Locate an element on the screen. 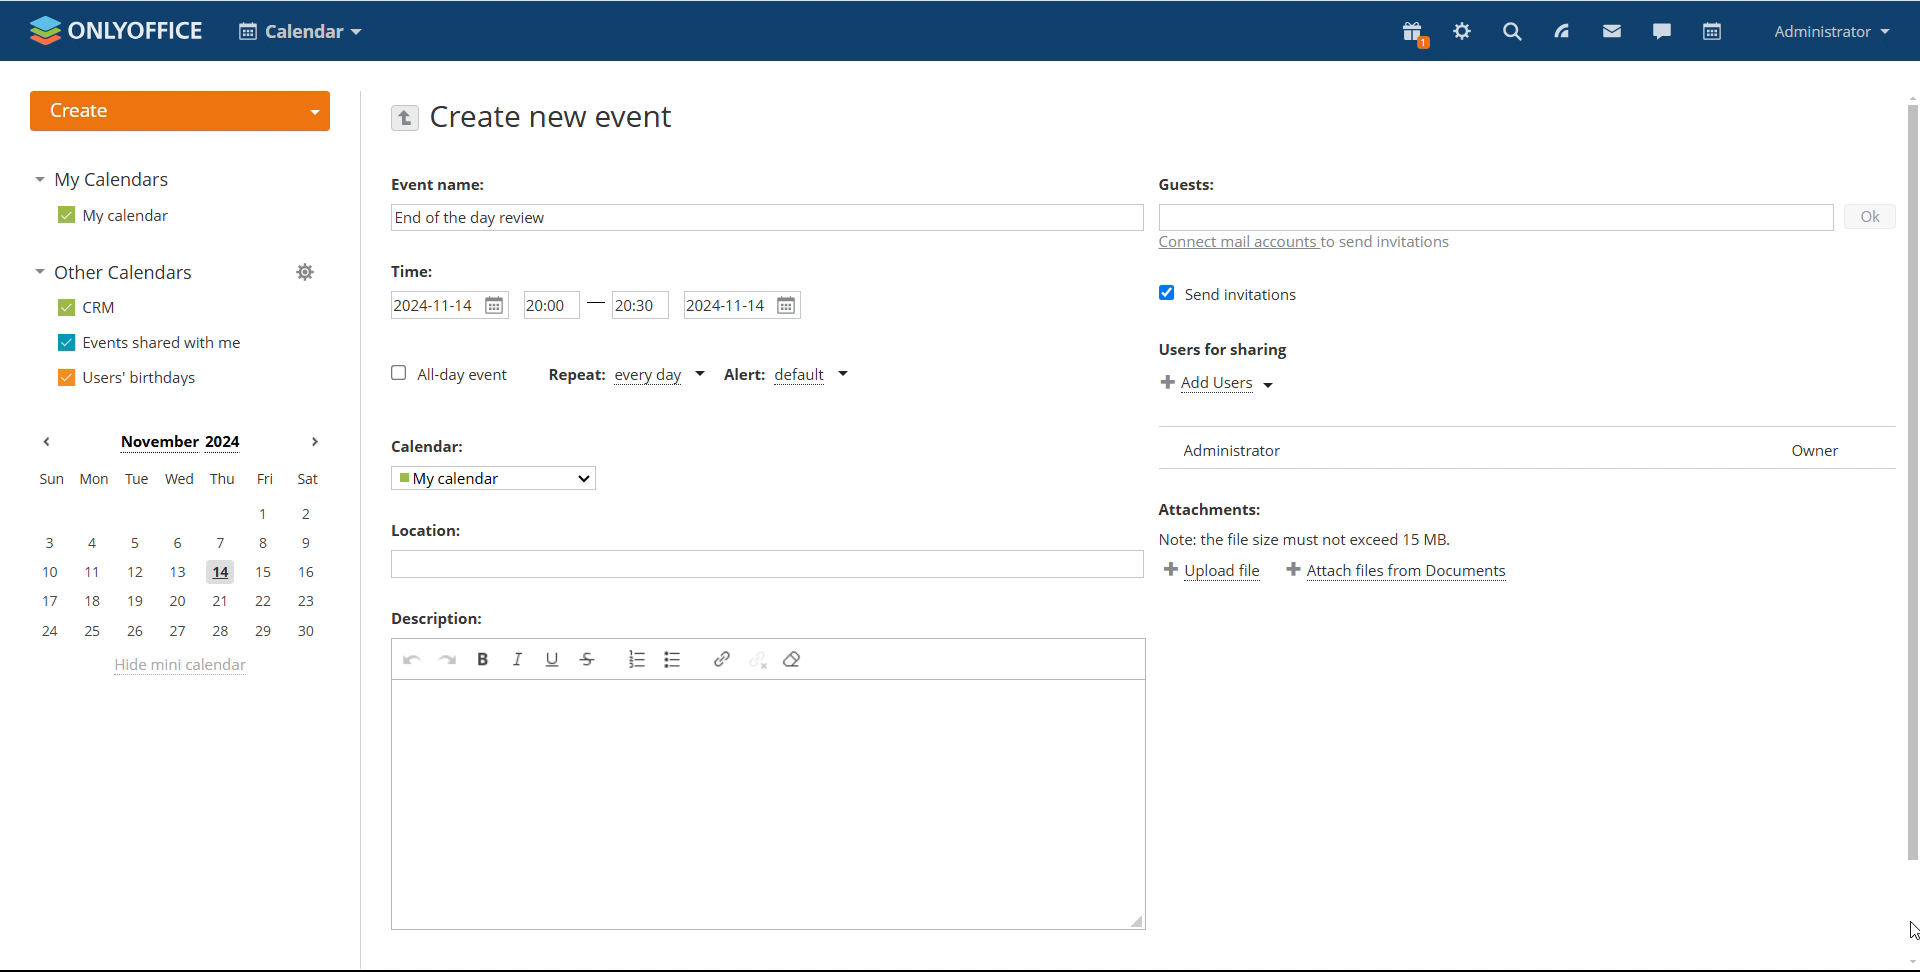 This screenshot has width=1920, height=972. users for sharing is located at coordinates (1223, 349).